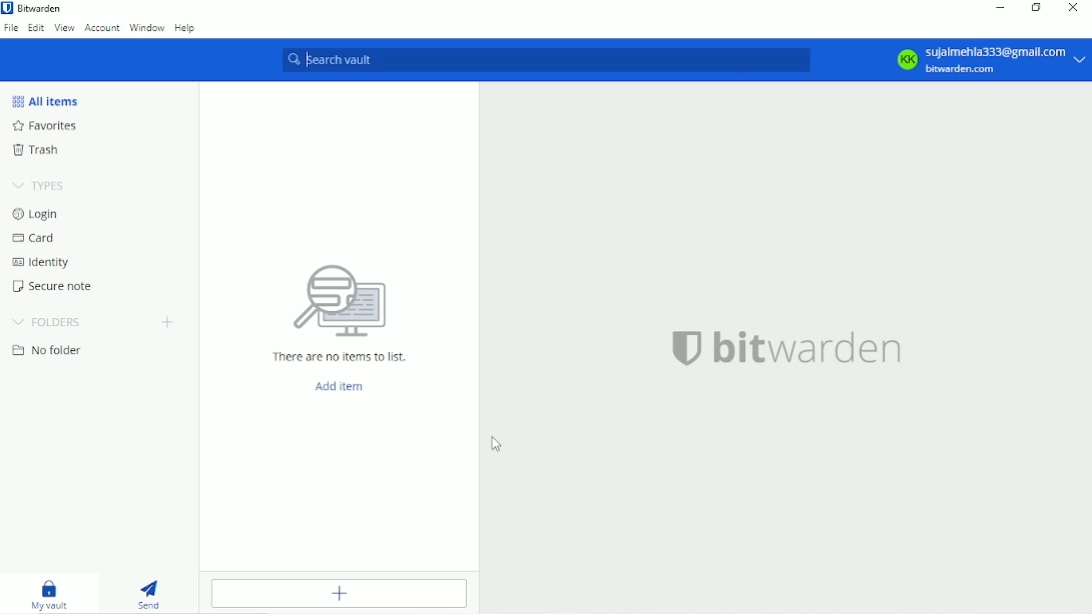 The height and width of the screenshot is (614, 1092). I want to click on No folder, so click(47, 351).